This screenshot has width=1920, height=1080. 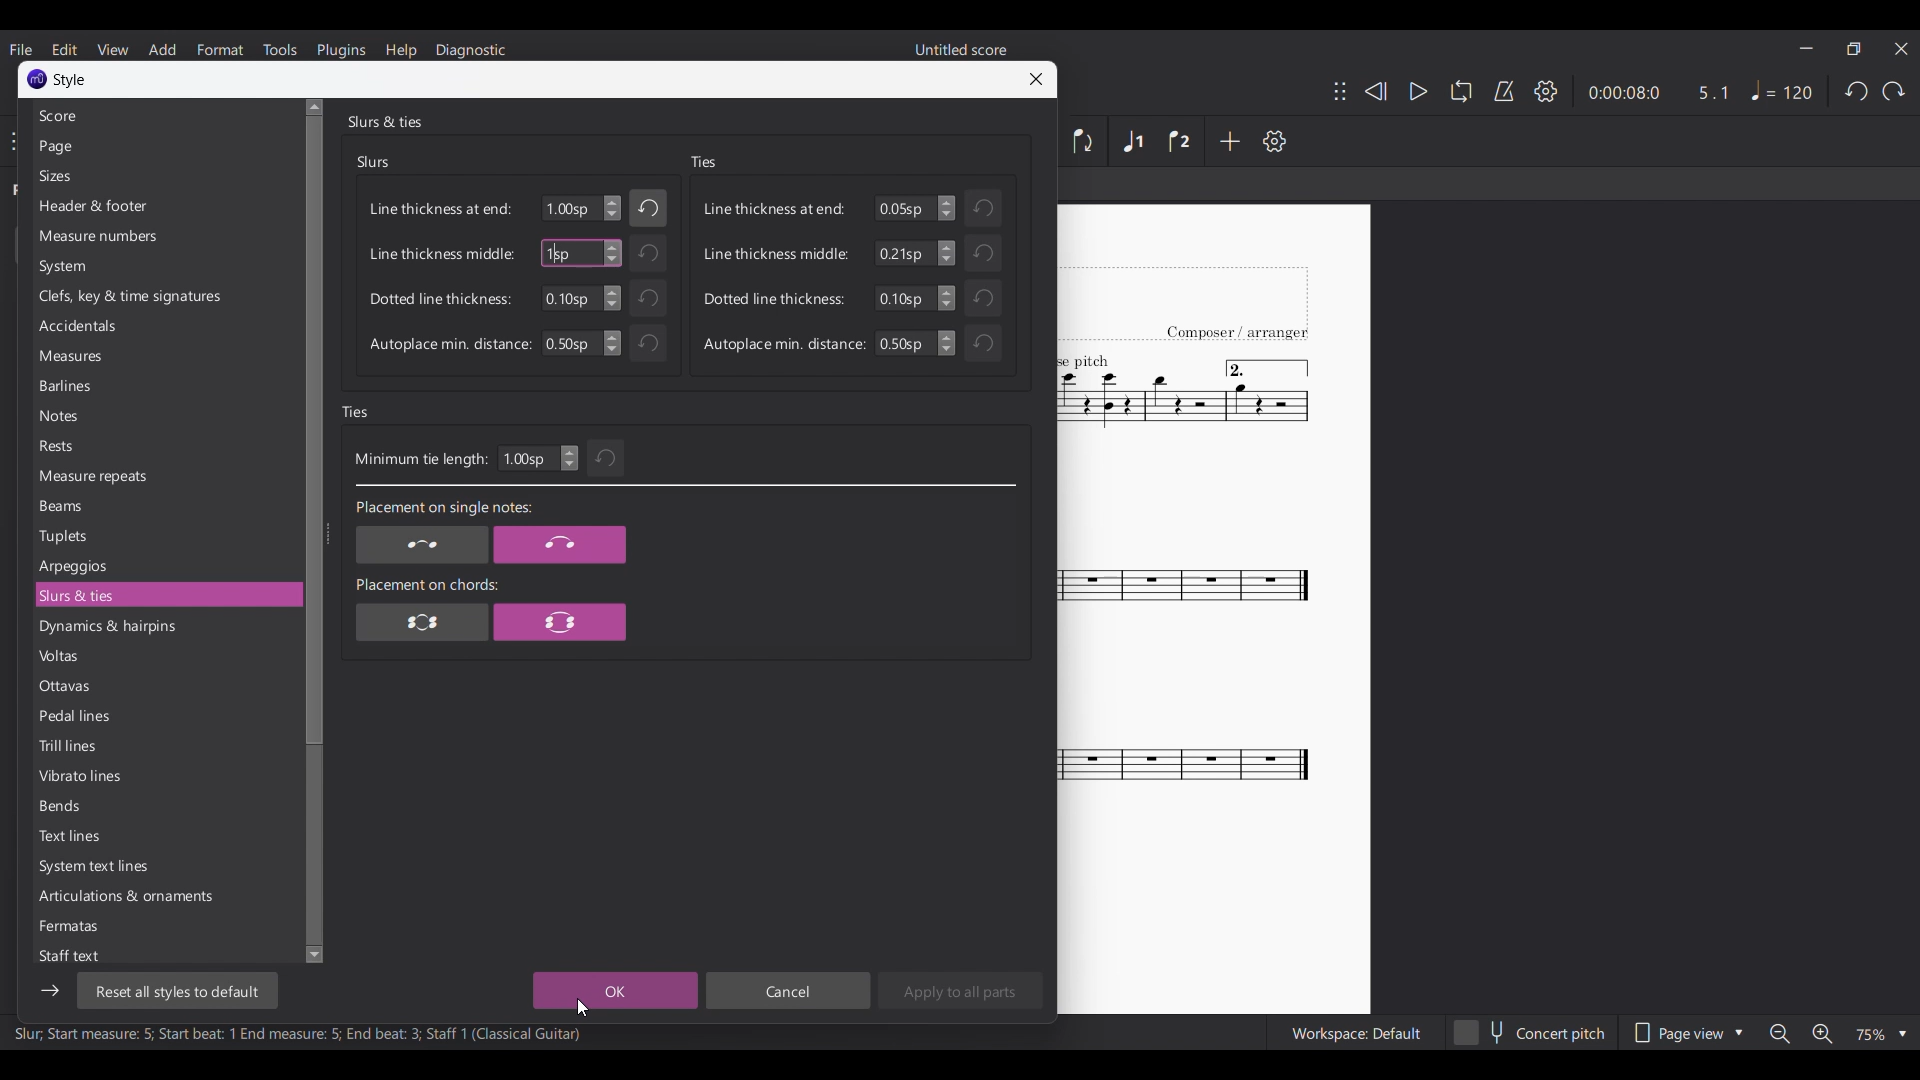 What do you see at coordinates (1782, 91) in the screenshot?
I see `Tempo` at bounding box center [1782, 91].